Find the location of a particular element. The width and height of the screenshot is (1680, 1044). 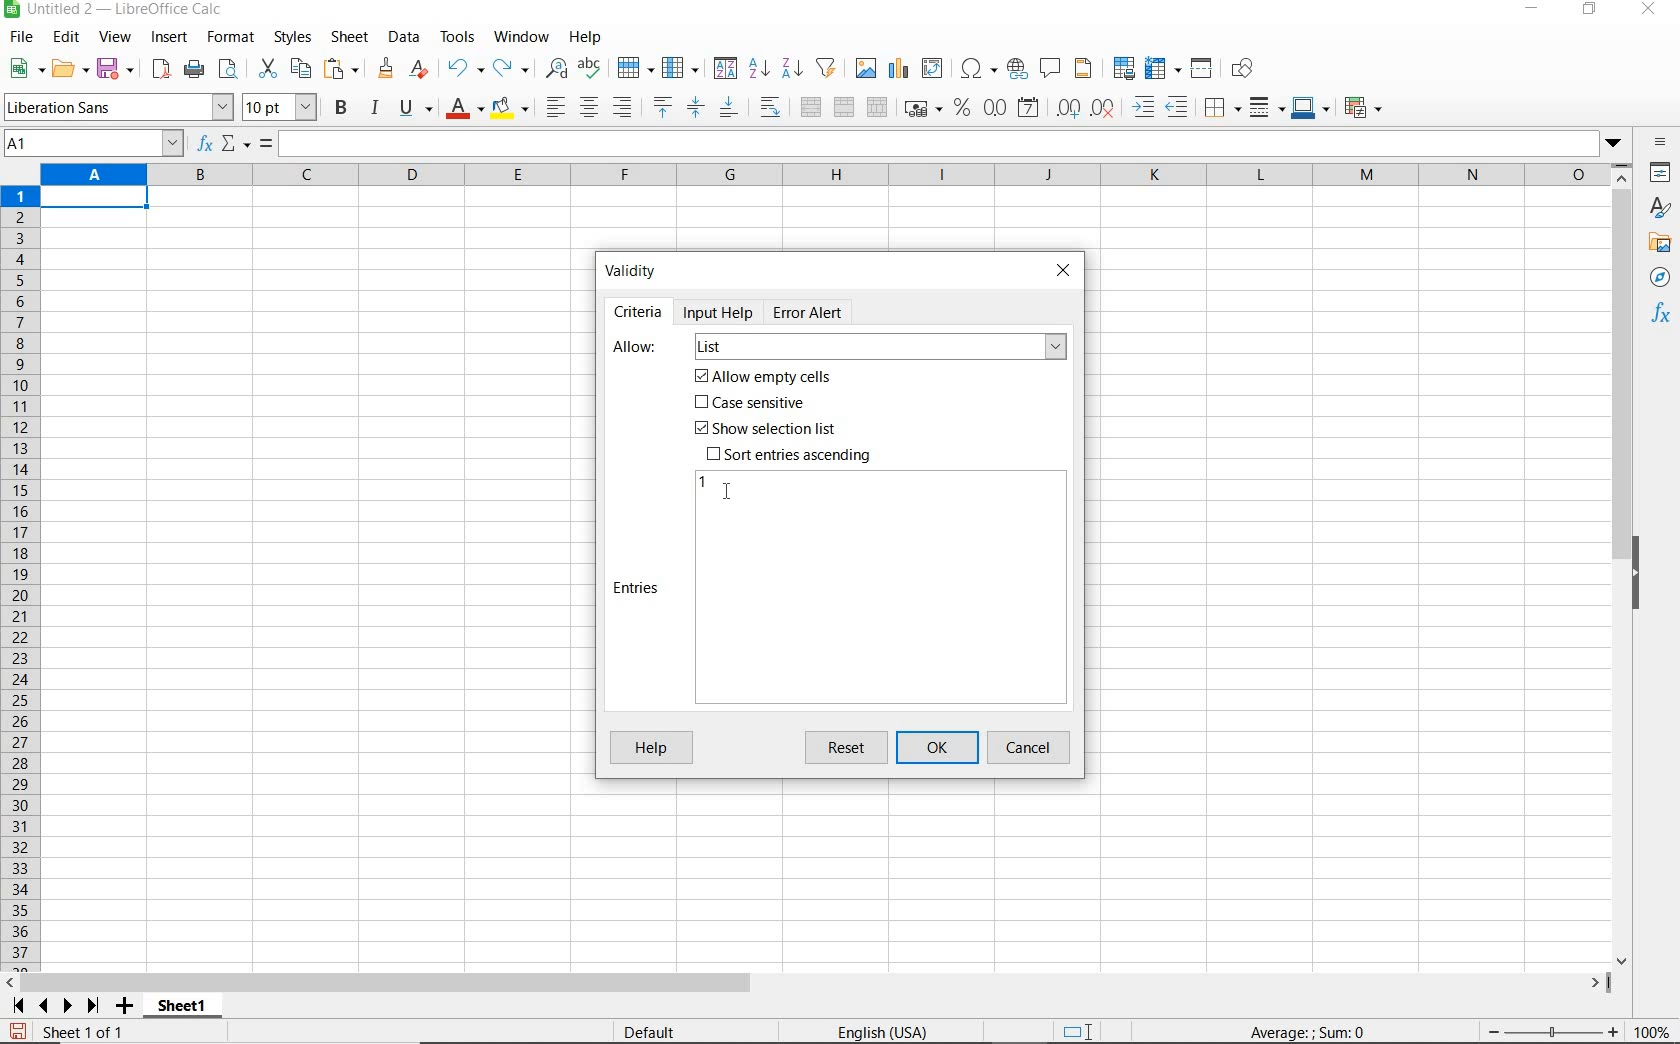

Input help is located at coordinates (720, 312).